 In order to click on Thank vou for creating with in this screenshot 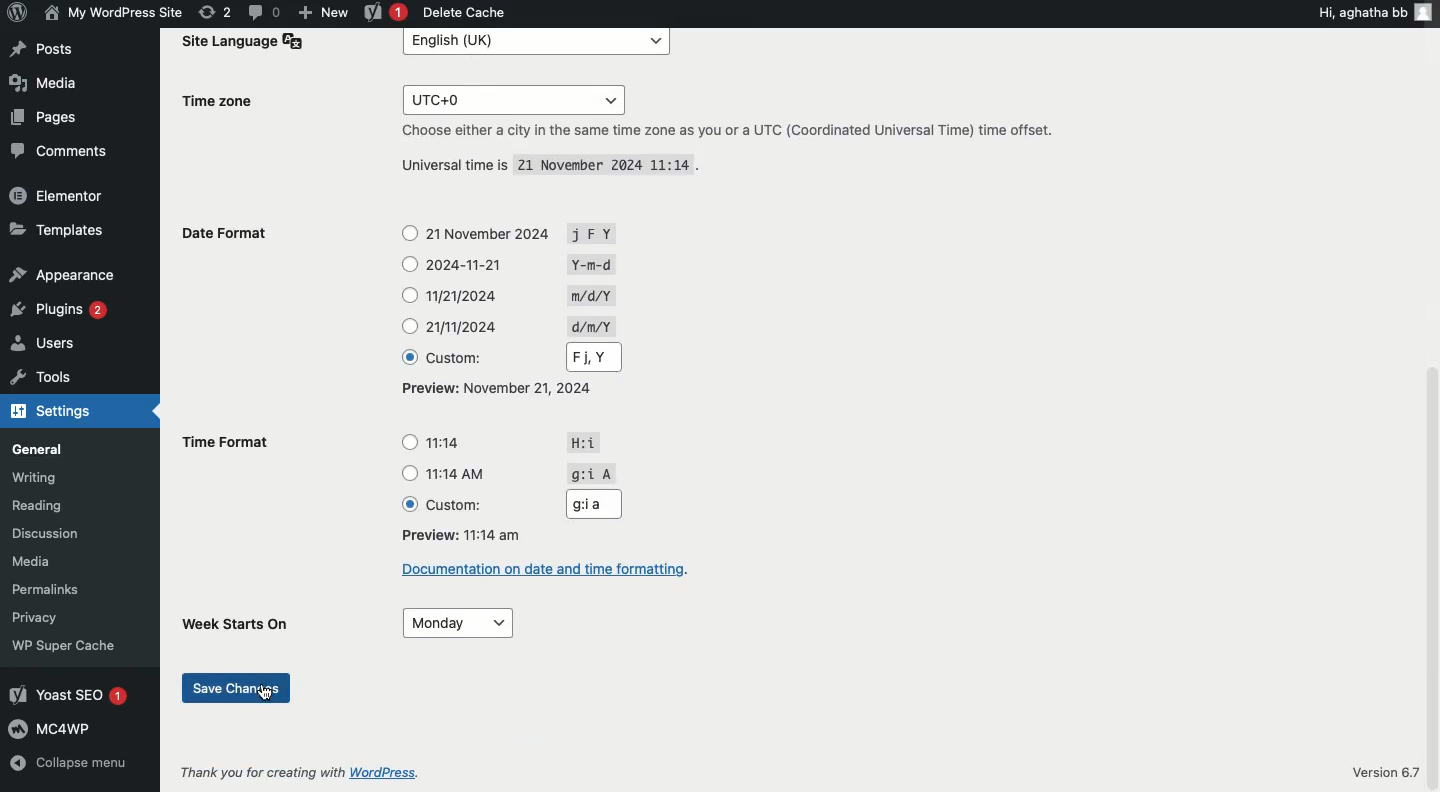, I will do `click(263, 771)`.